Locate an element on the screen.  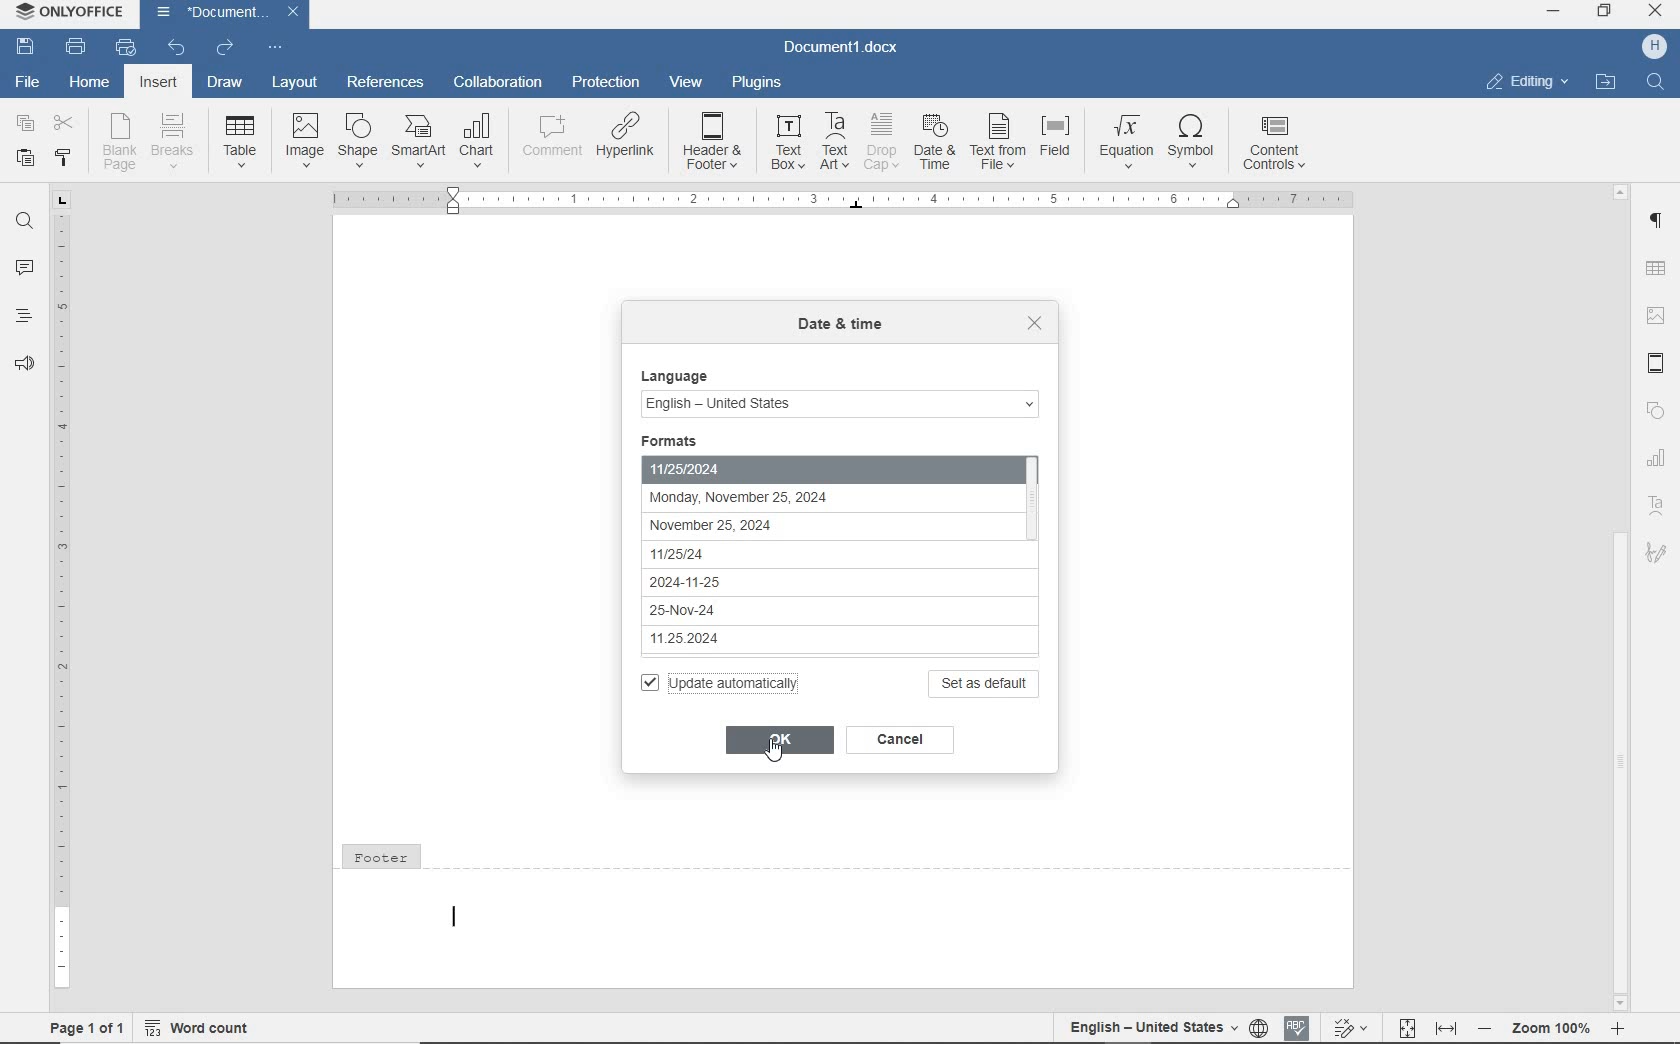
document name is located at coordinates (217, 13).